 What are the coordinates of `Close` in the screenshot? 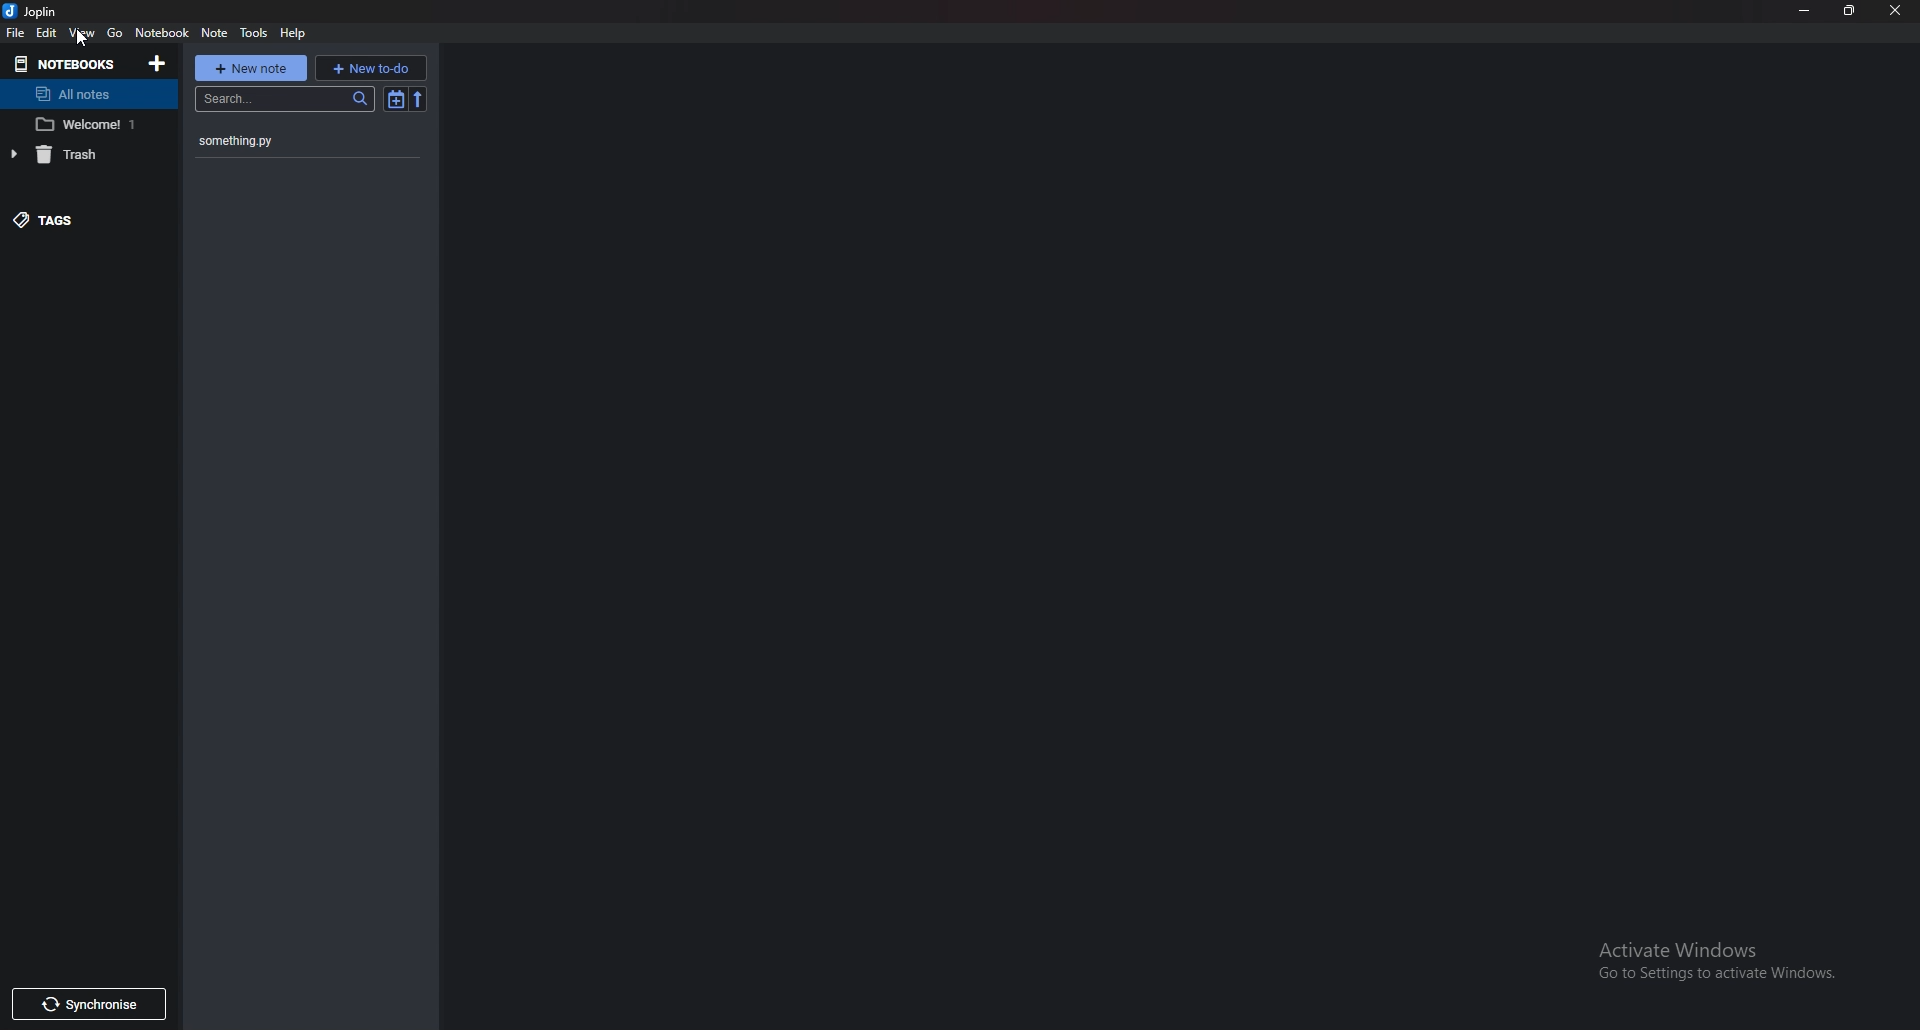 It's located at (1890, 11).